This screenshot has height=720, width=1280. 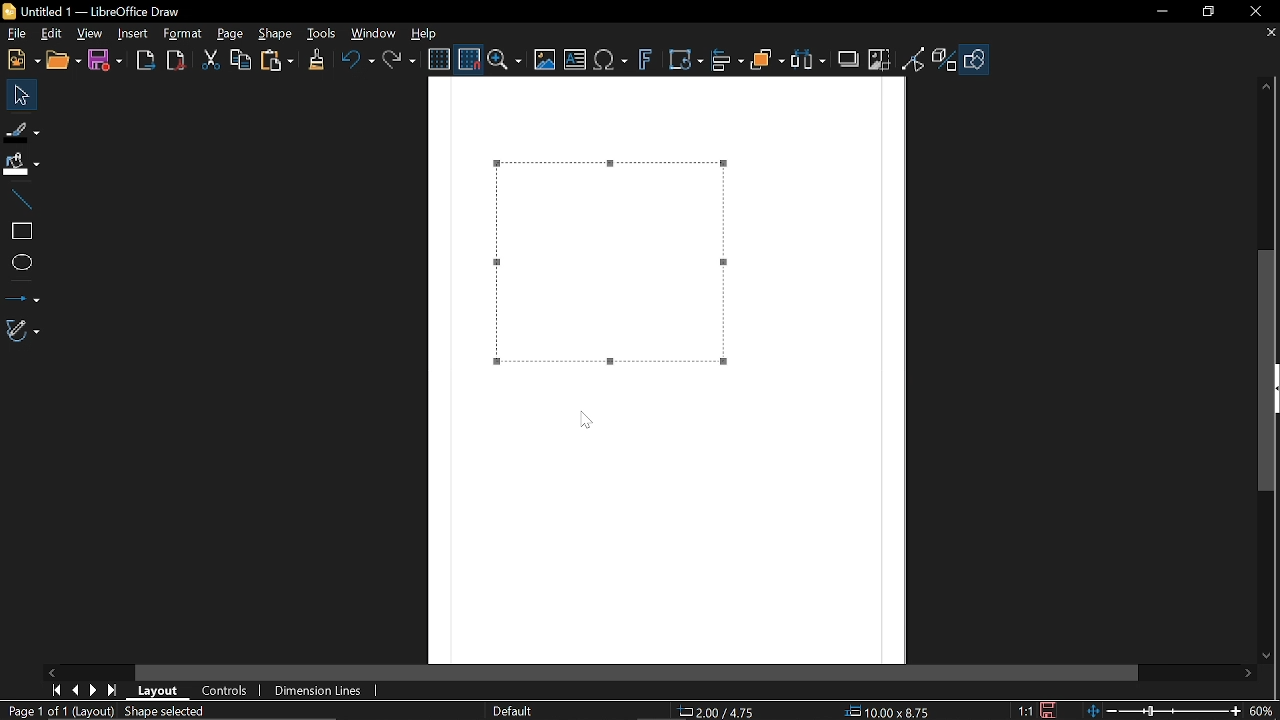 I want to click on Zoom, so click(x=505, y=60).